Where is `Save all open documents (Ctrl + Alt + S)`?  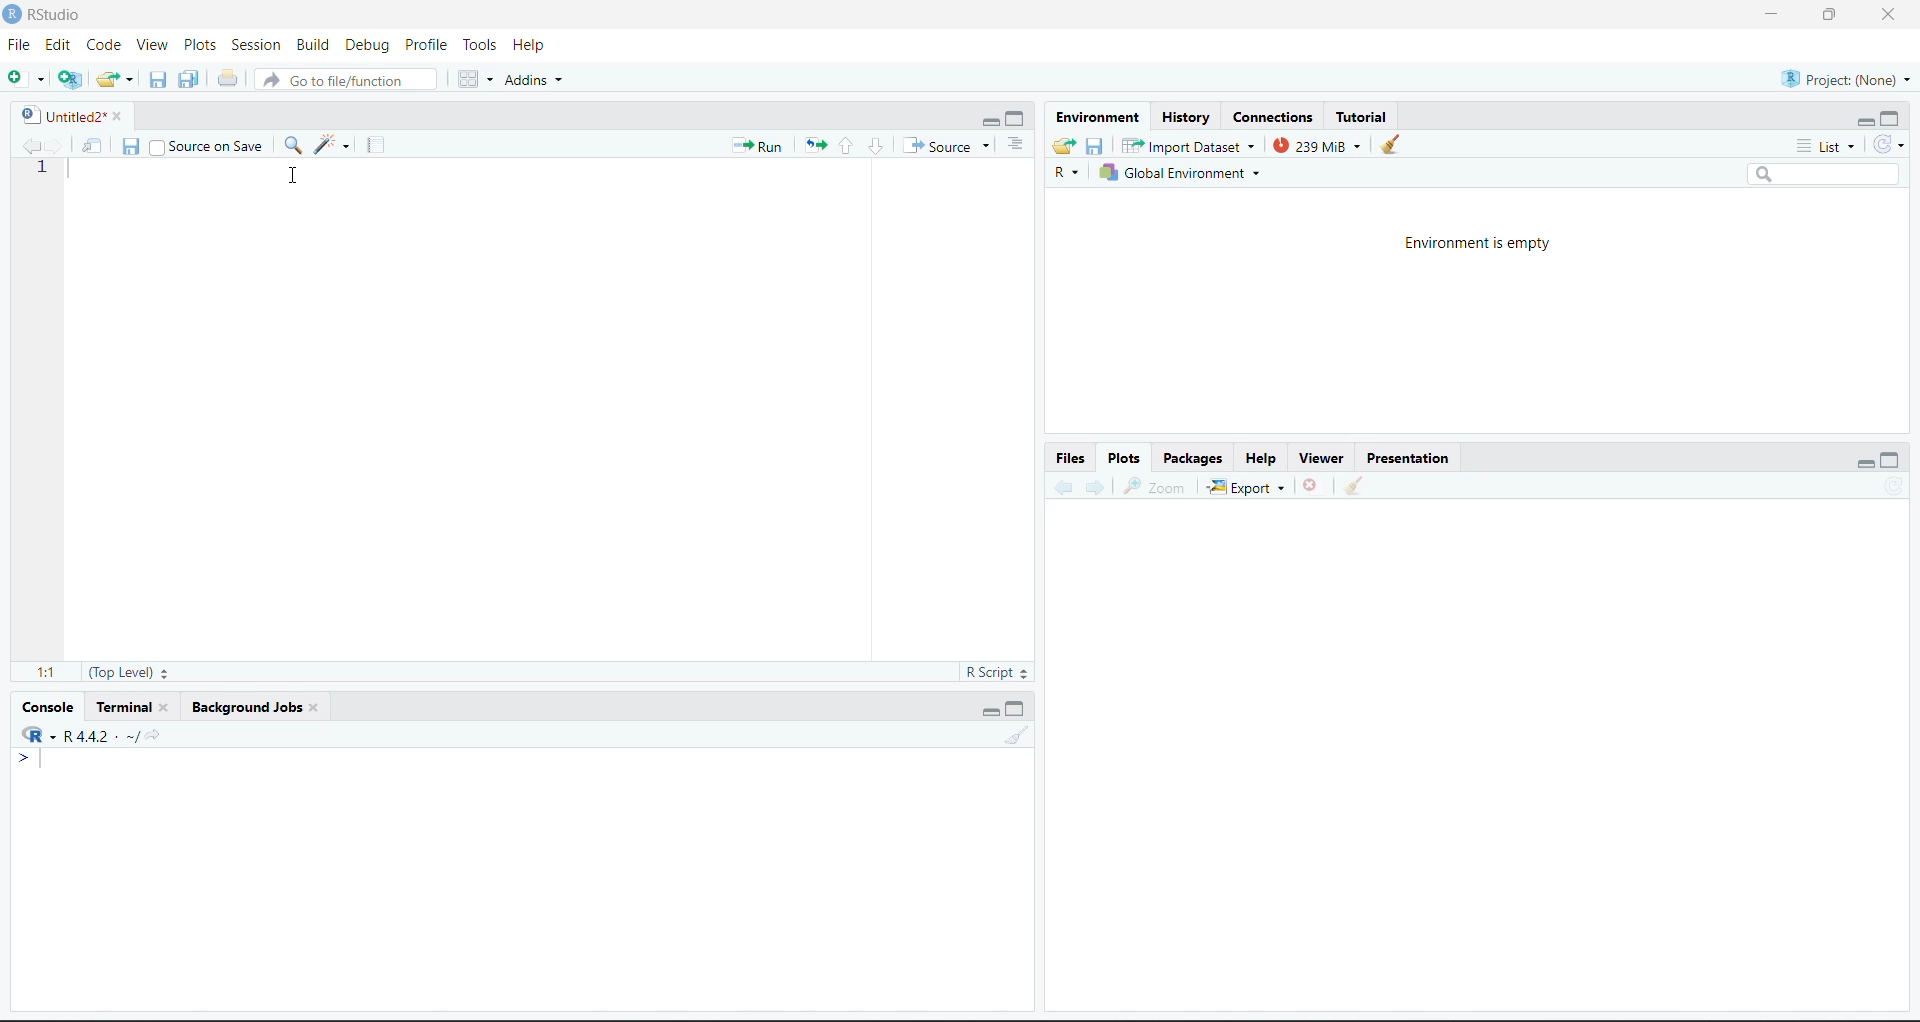 Save all open documents (Ctrl + Alt + S) is located at coordinates (189, 79).